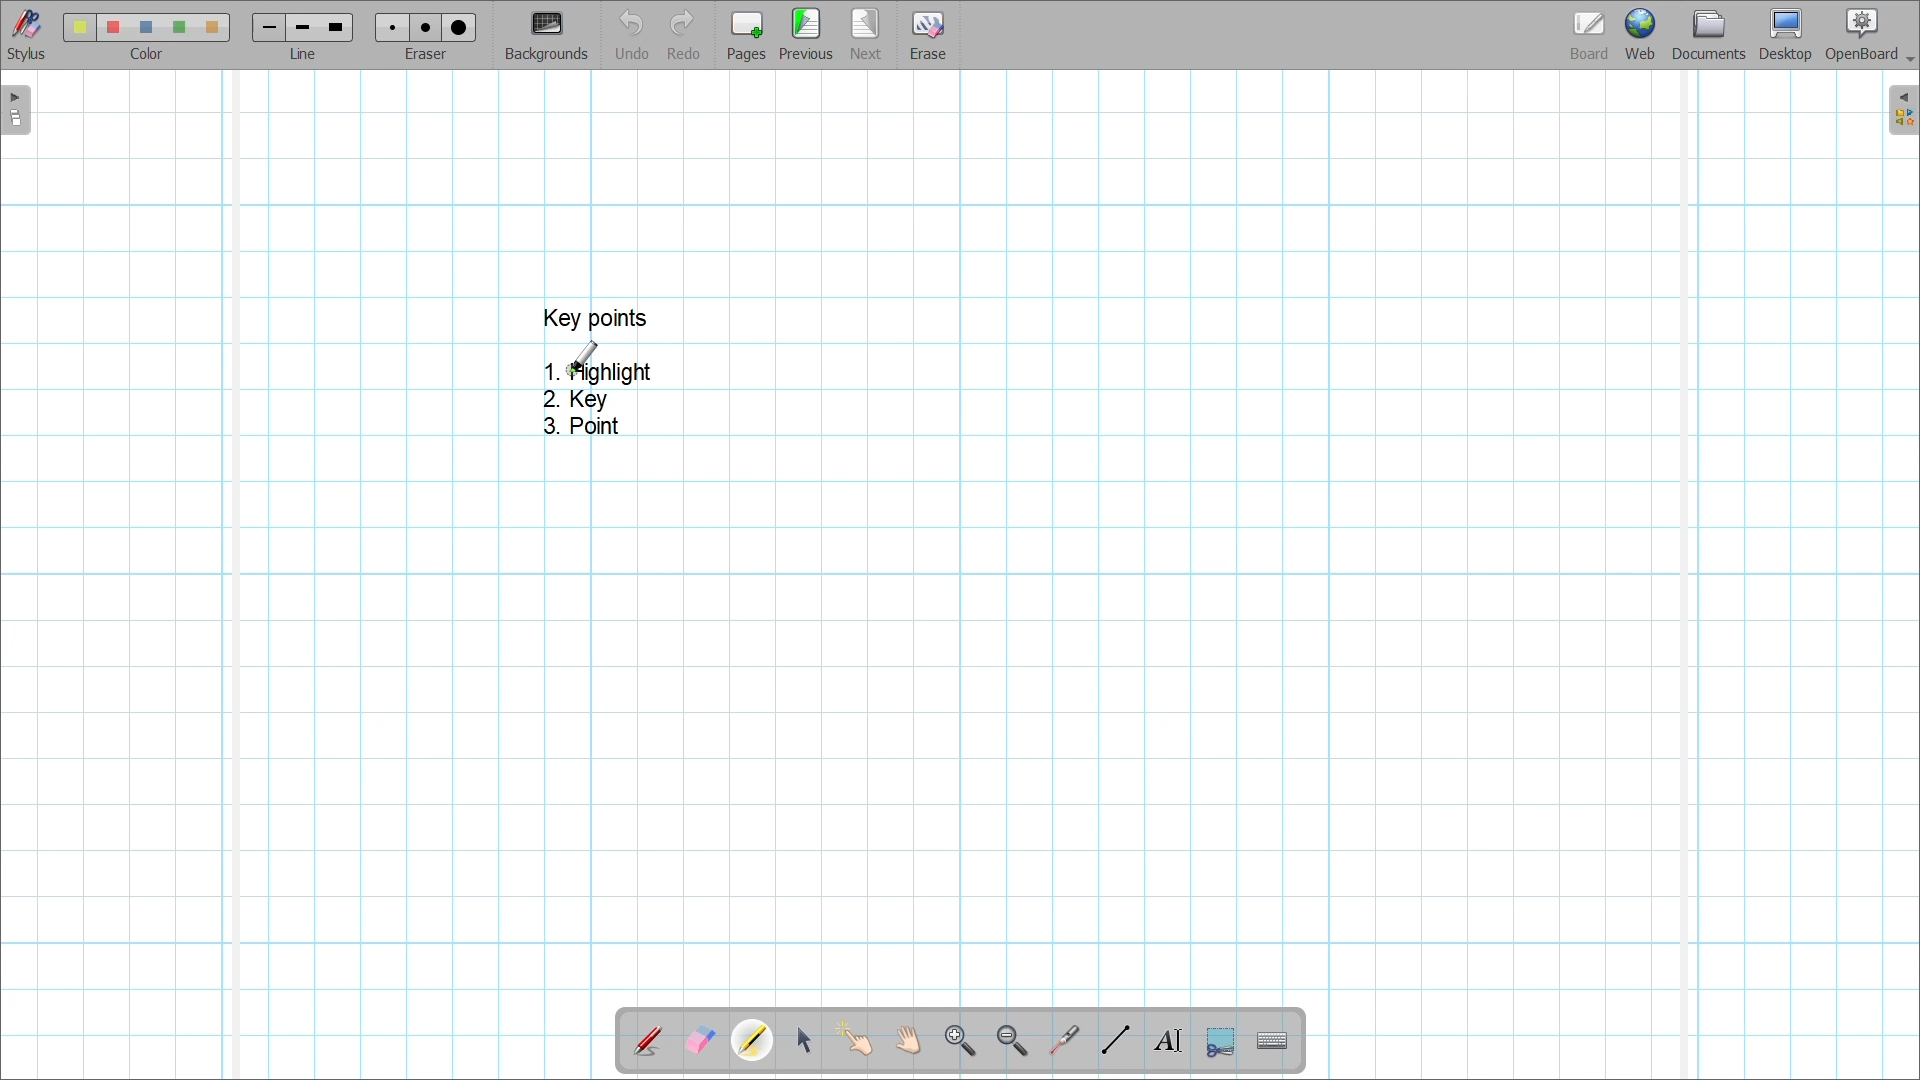 The width and height of the screenshot is (1920, 1080). I want to click on Scroll page, so click(907, 1040).